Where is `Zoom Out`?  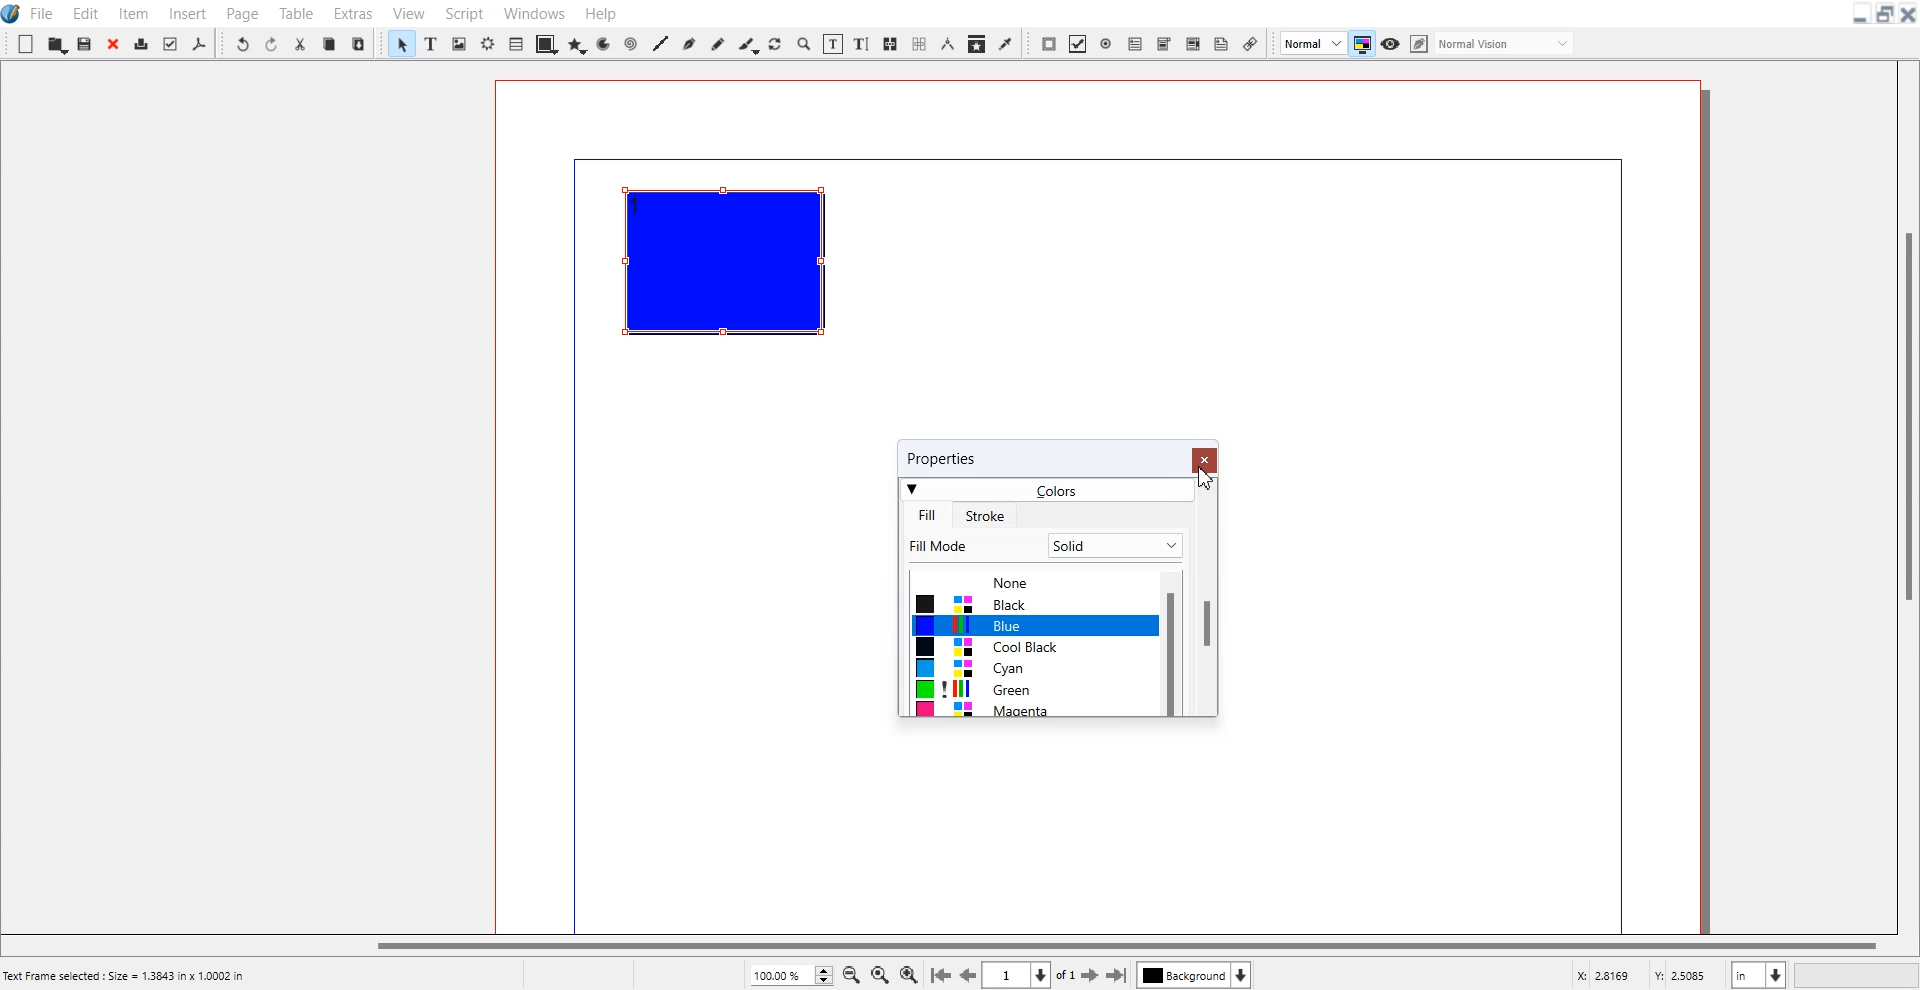 Zoom Out is located at coordinates (851, 974).